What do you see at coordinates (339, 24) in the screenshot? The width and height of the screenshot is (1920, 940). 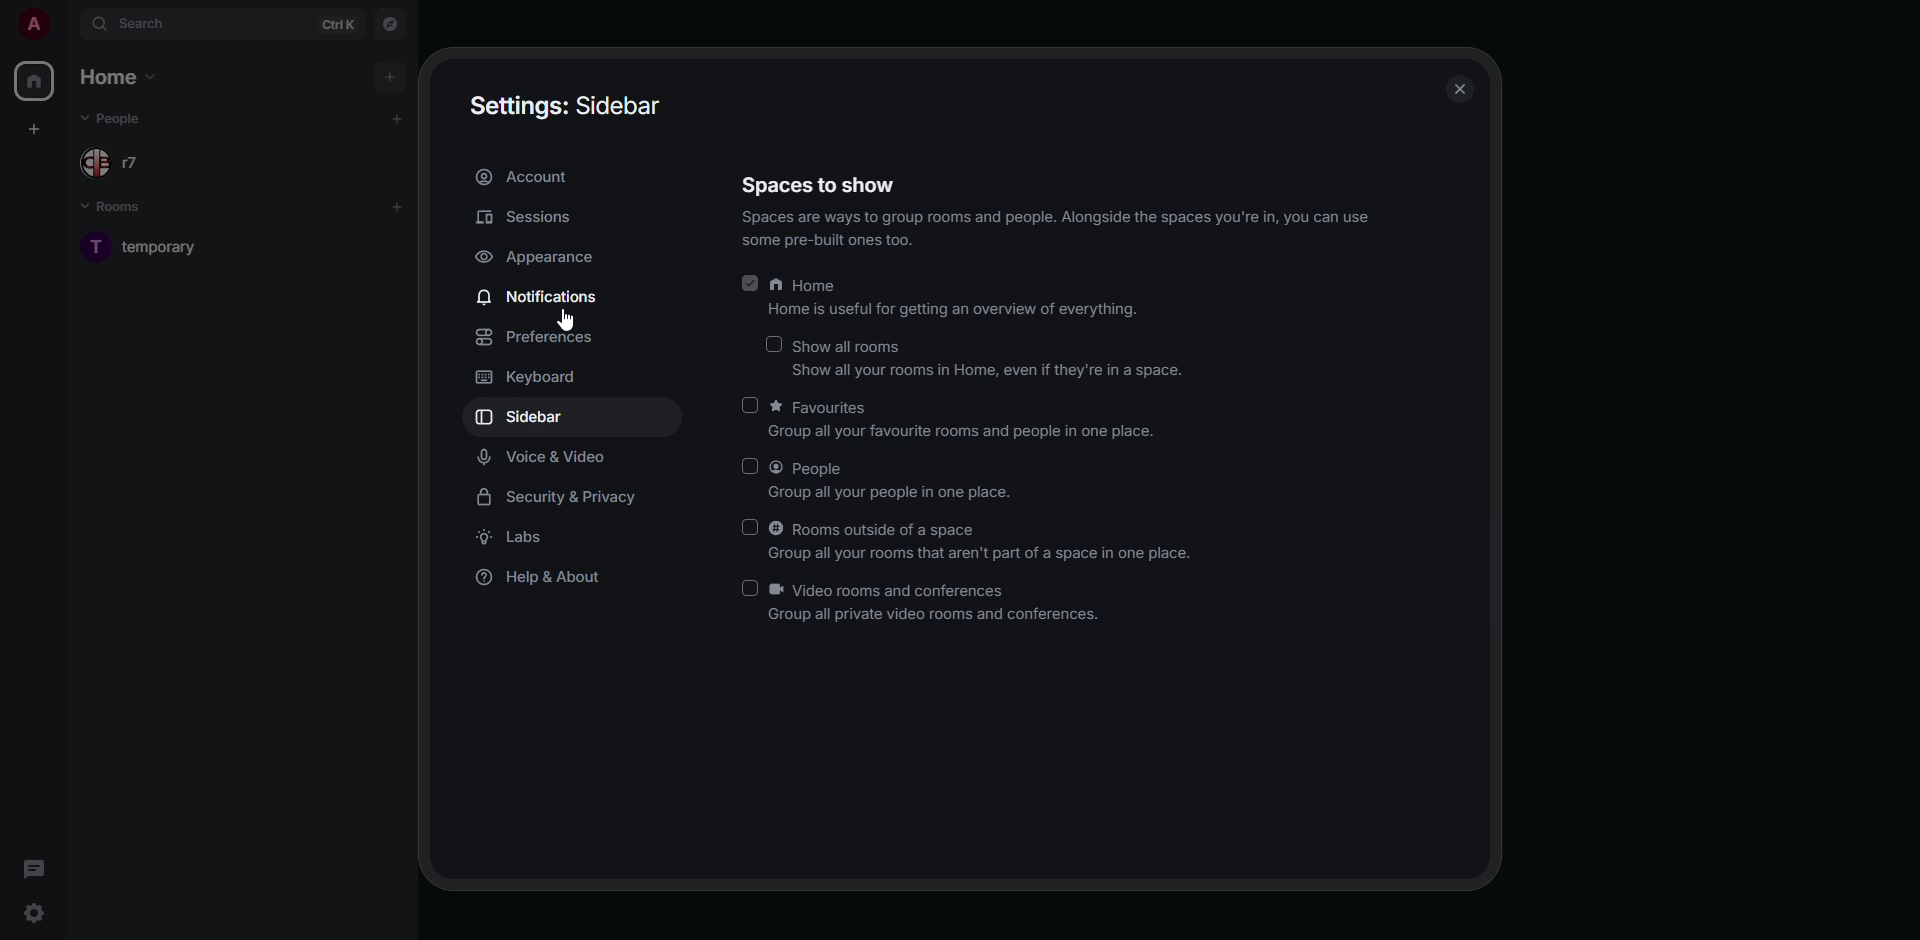 I see `ctrl K` at bounding box center [339, 24].